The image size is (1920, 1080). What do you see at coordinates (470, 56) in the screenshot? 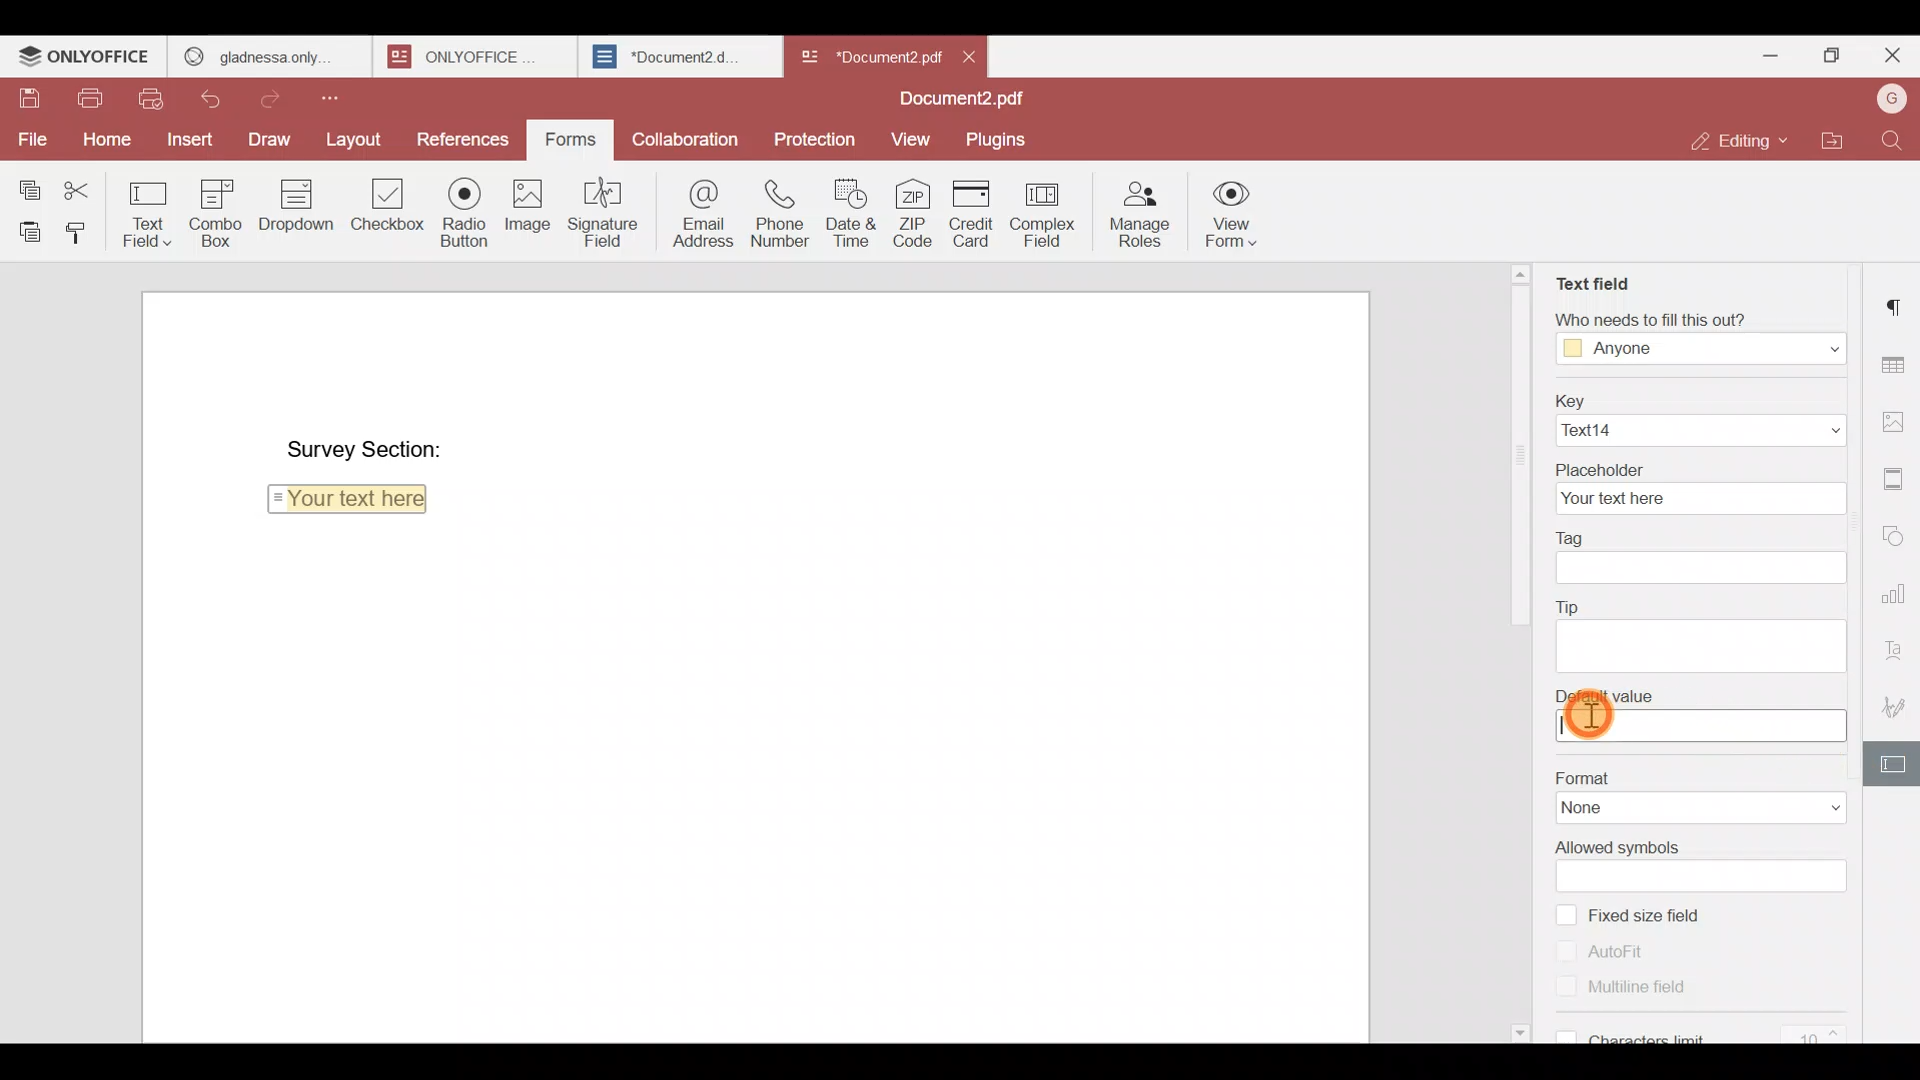
I see `ONLYOFFICE` at bounding box center [470, 56].